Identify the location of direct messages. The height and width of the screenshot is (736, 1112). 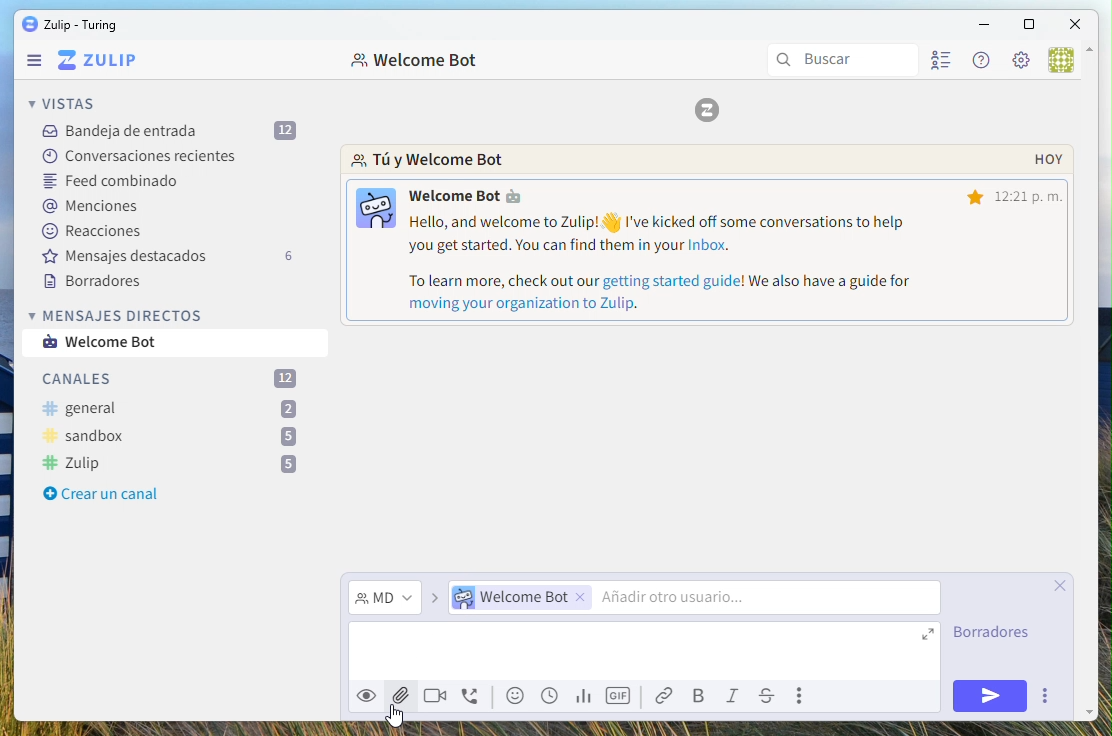
(385, 599).